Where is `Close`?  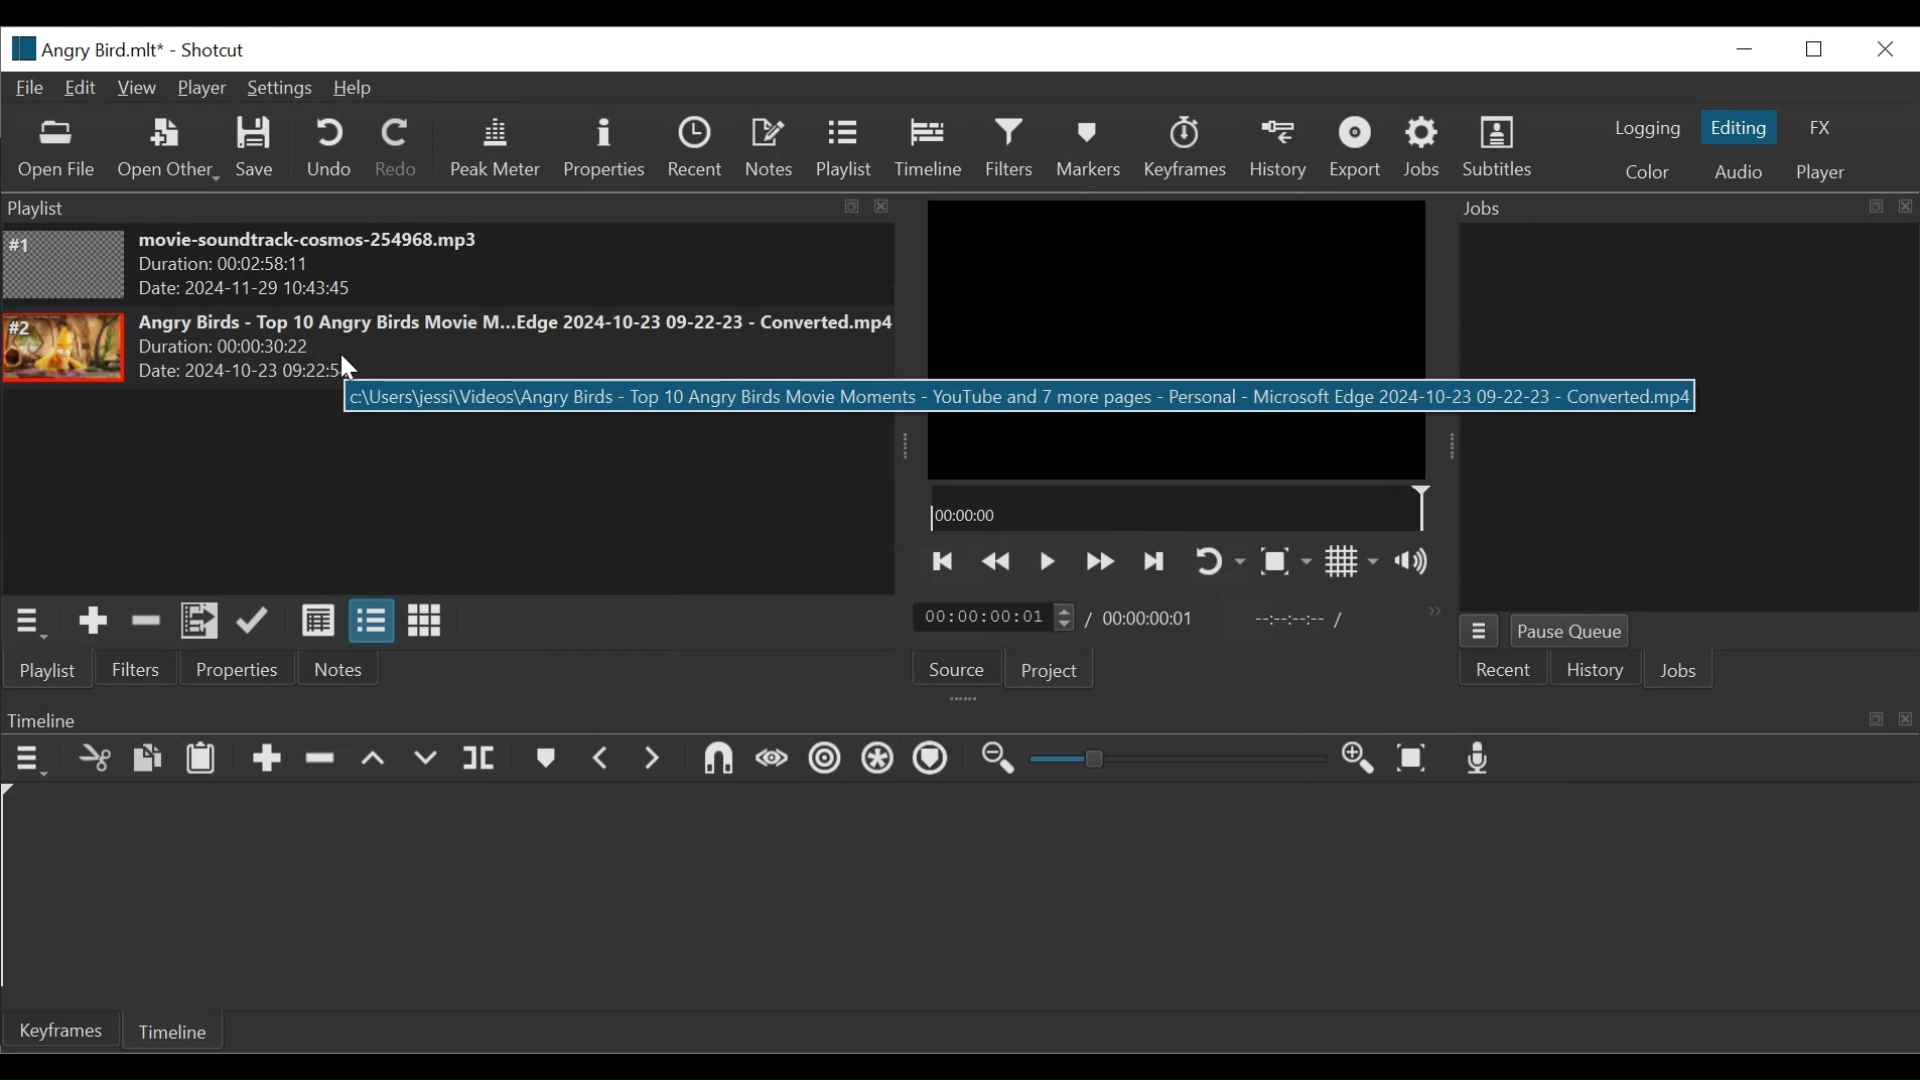 Close is located at coordinates (1885, 46).